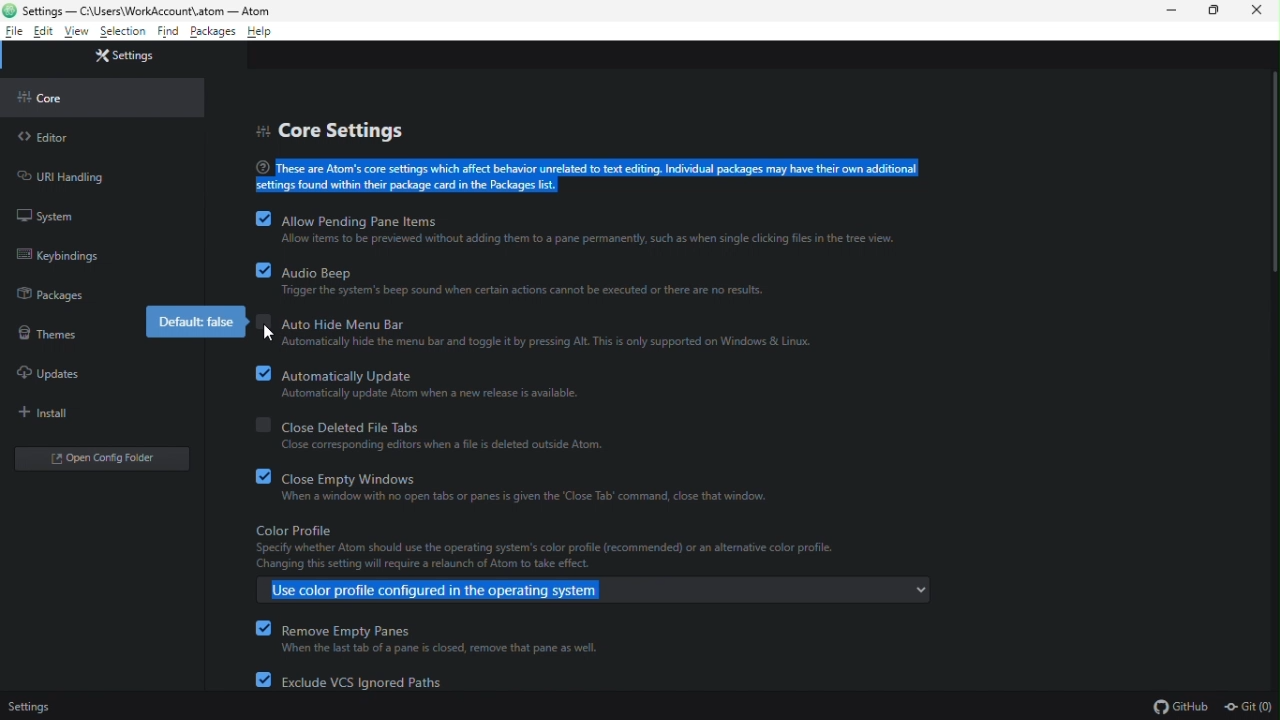  What do you see at coordinates (562, 546) in the screenshot?
I see `Color ProfileSpecify whether Atom should use the operating system's color profile (recommended) or an altemative color profile.Changing tls sotting will seme 8 vehounch of Atom to toke effect.` at bounding box center [562, 546].